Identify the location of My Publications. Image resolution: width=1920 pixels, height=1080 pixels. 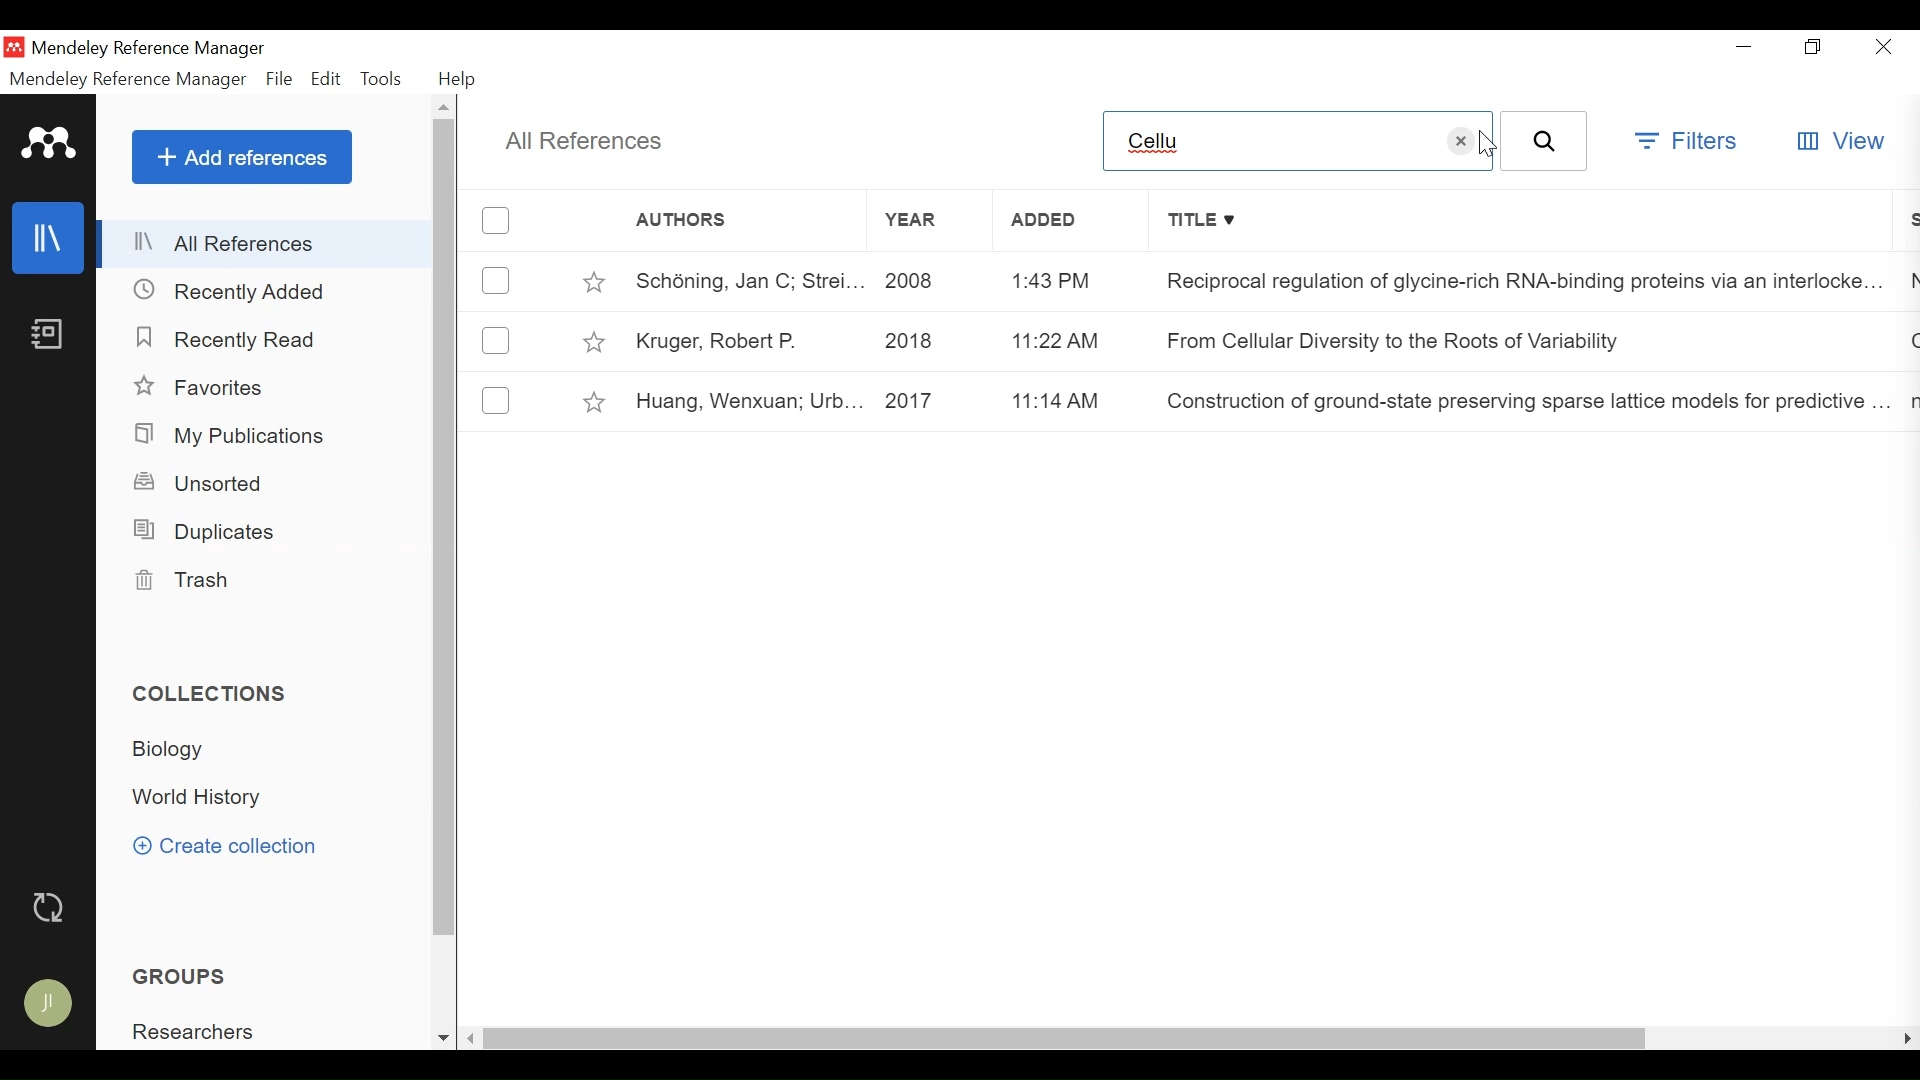
(233, 437).